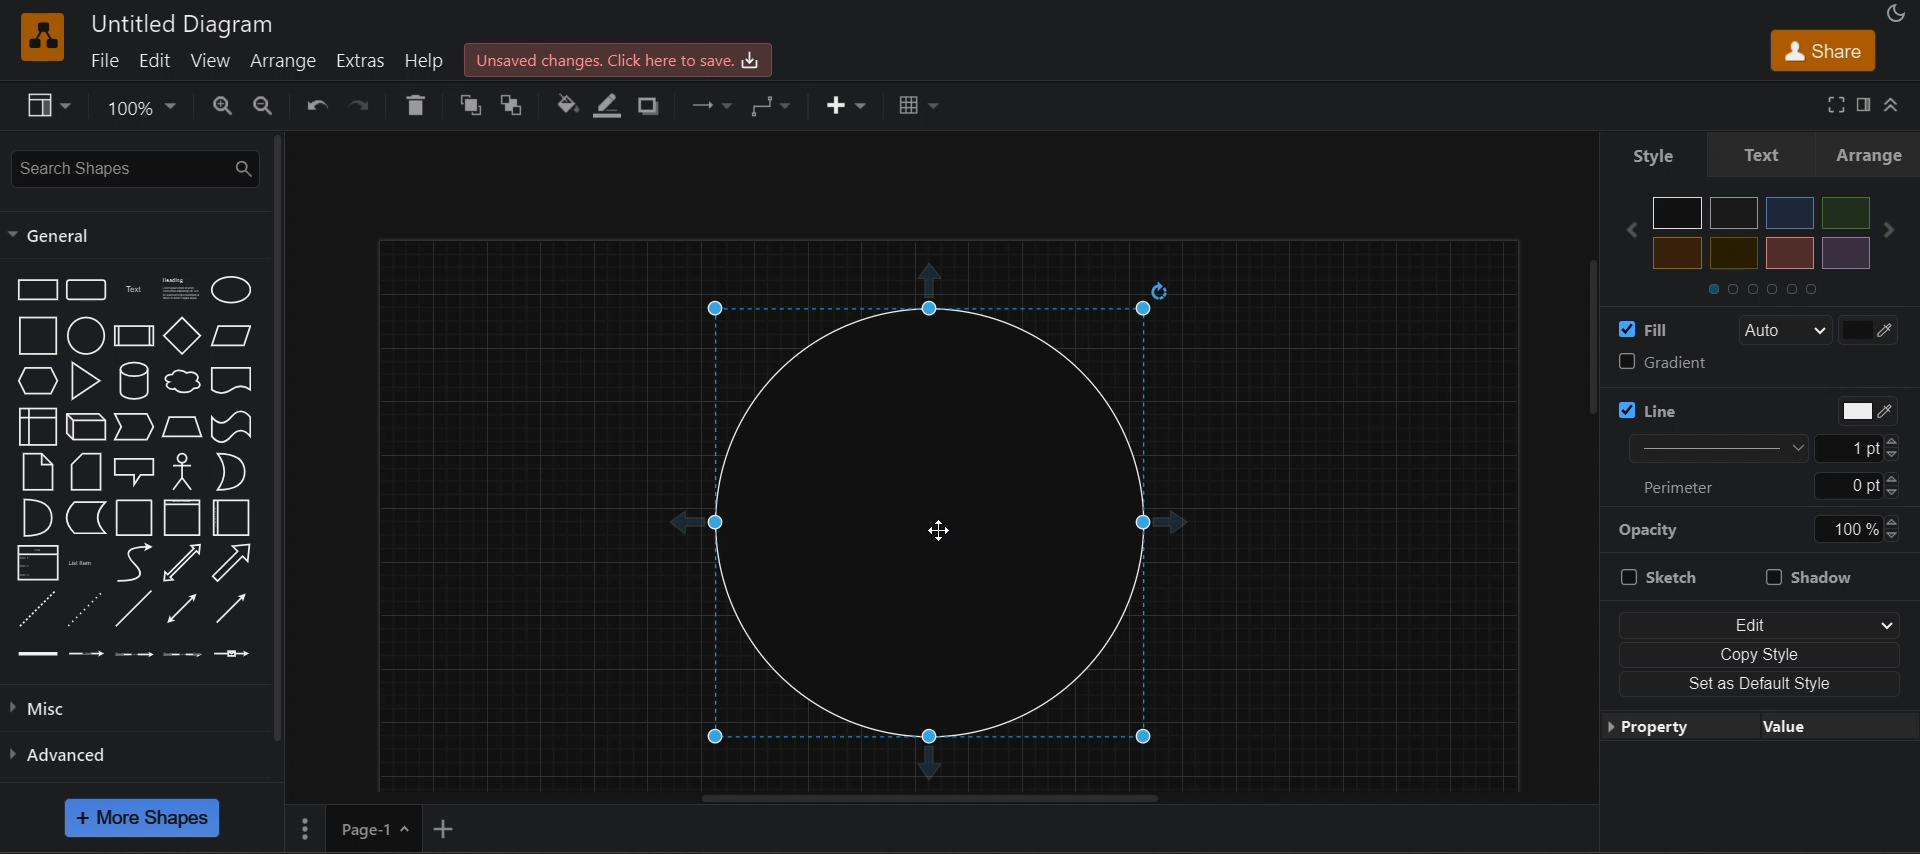 This screenshot has height=854, width=1920. Describe the element at coordinates (1894, 228) in the screenshot. I see `next` at that location.